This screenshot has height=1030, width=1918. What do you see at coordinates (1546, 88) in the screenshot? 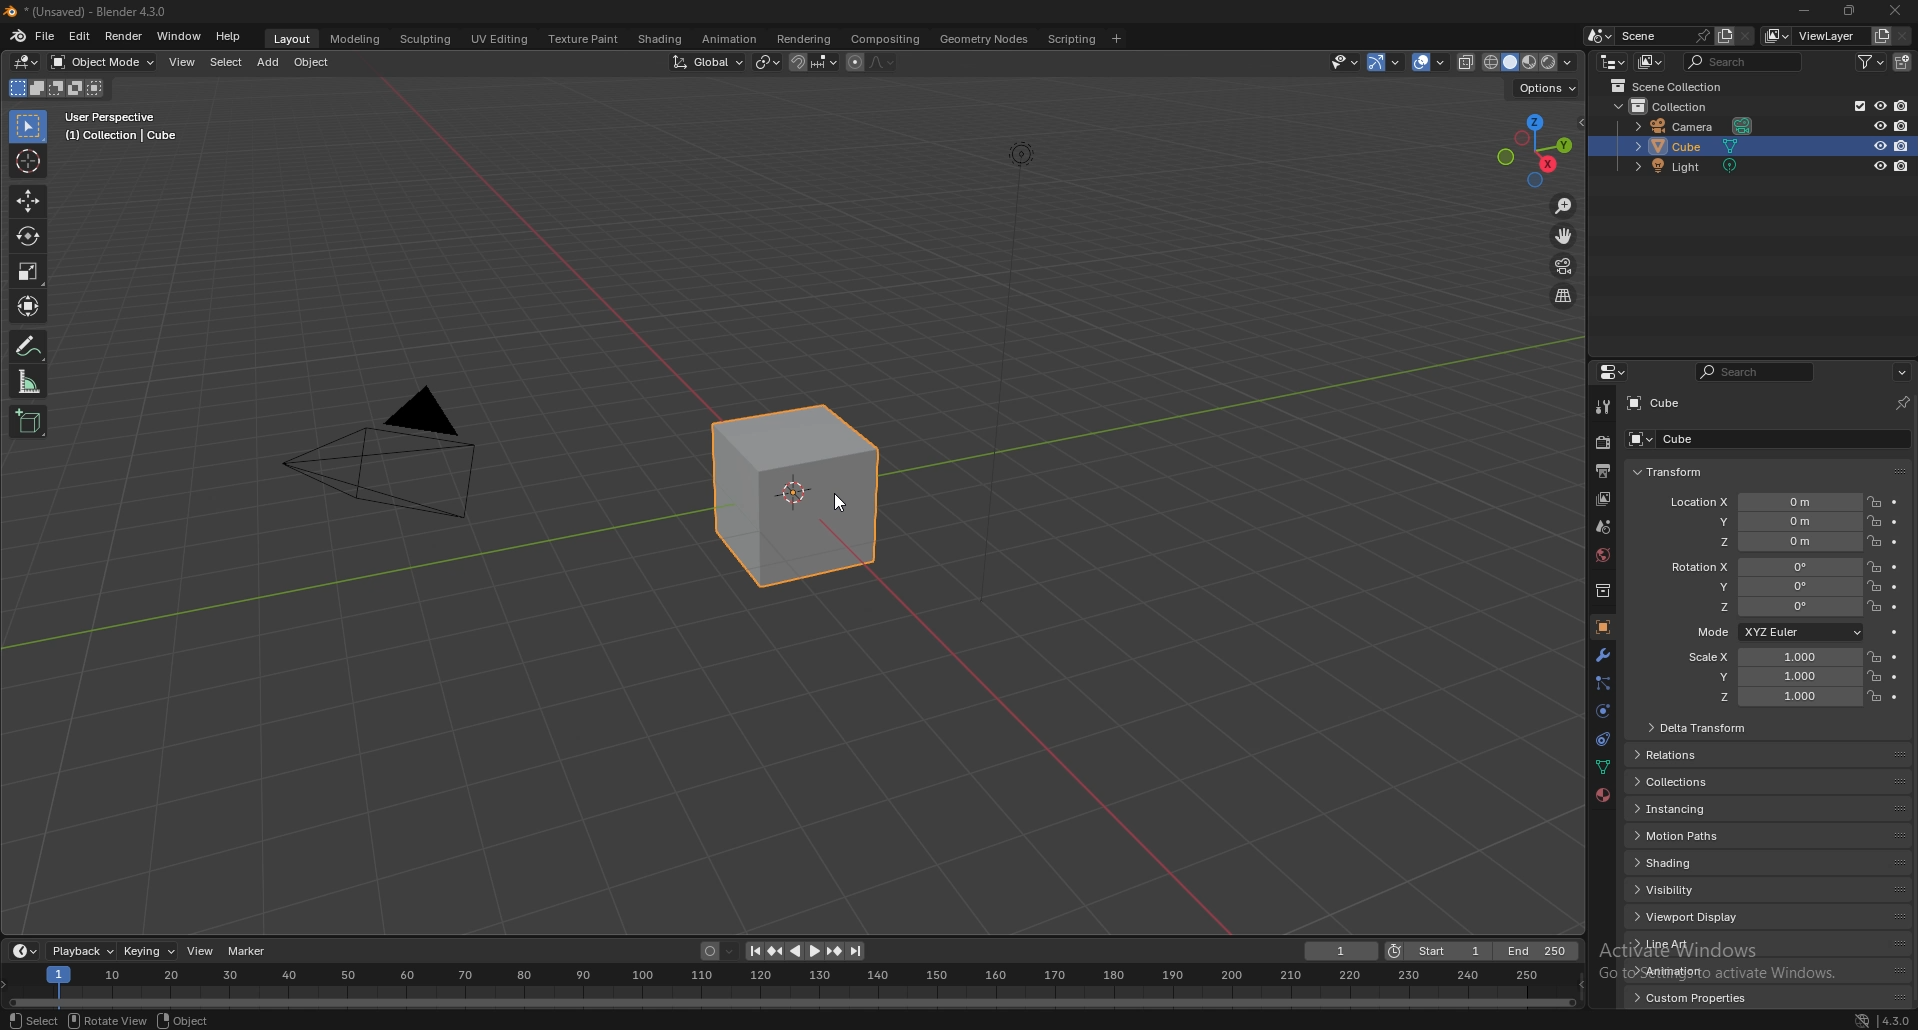
I see `options` at bounding box center [1546, 88].